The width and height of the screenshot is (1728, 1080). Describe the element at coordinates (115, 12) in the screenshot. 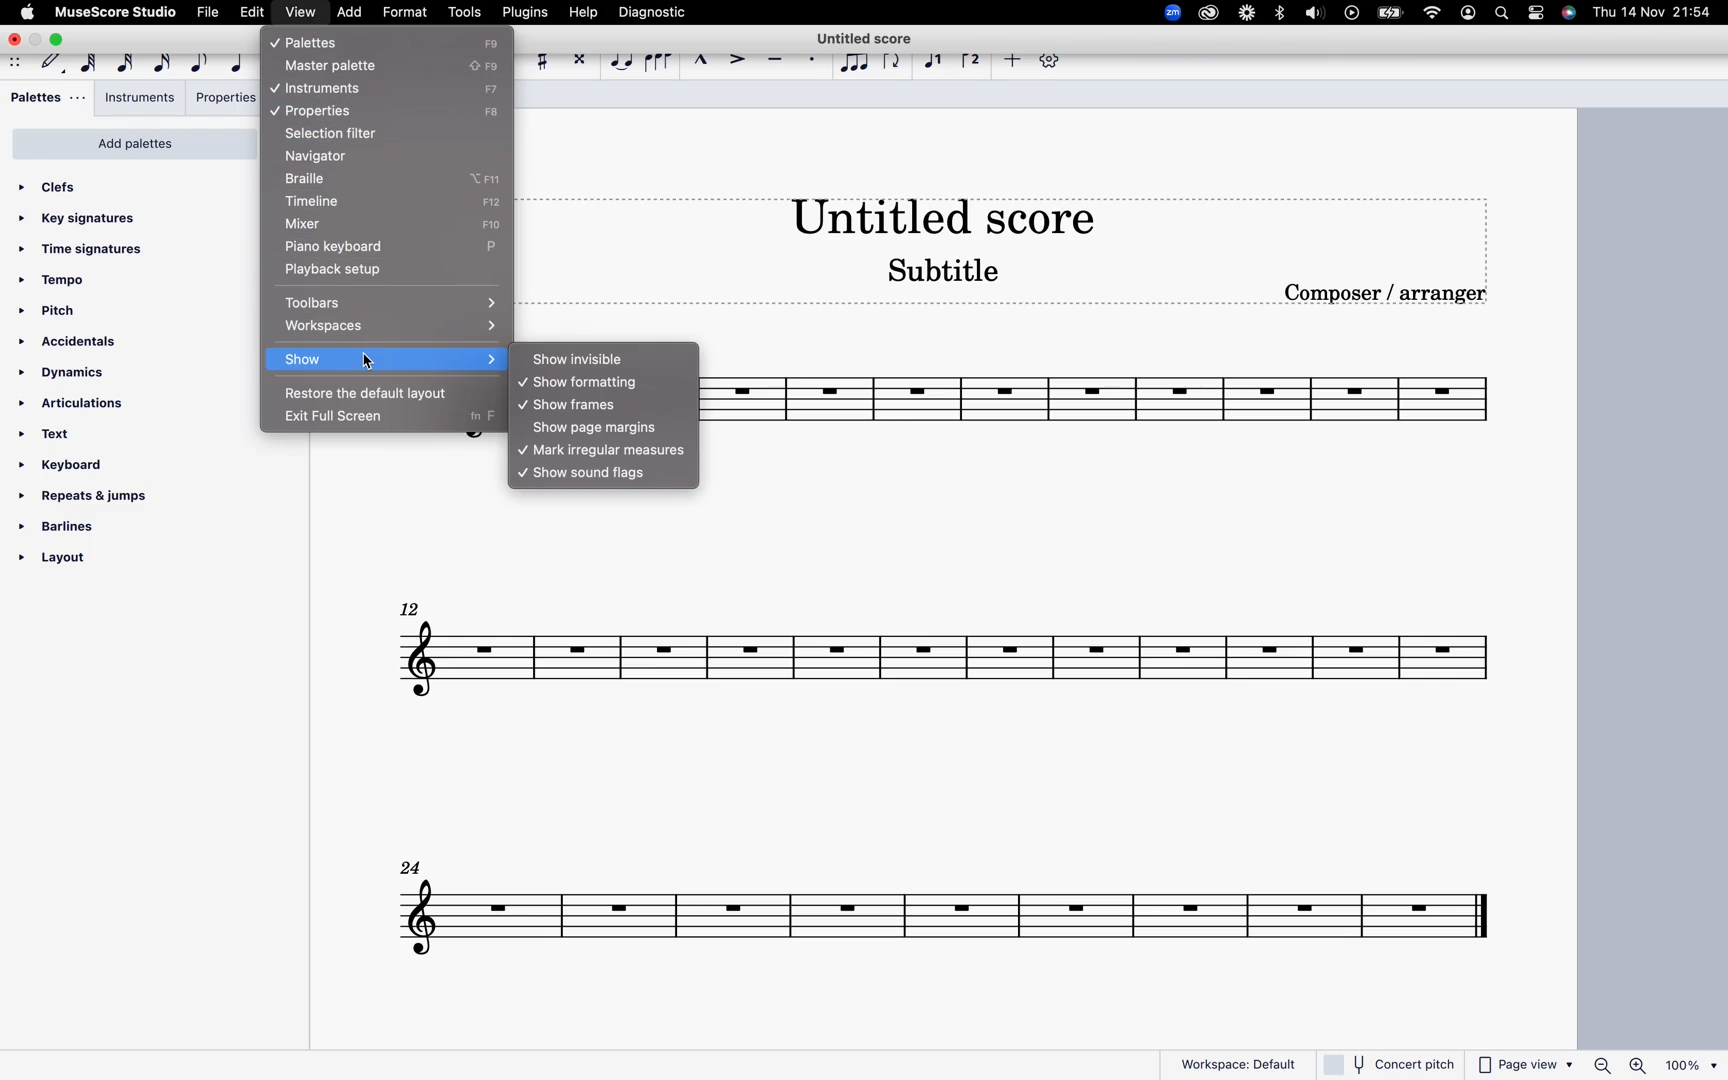

I see `musescore studio` at that location.